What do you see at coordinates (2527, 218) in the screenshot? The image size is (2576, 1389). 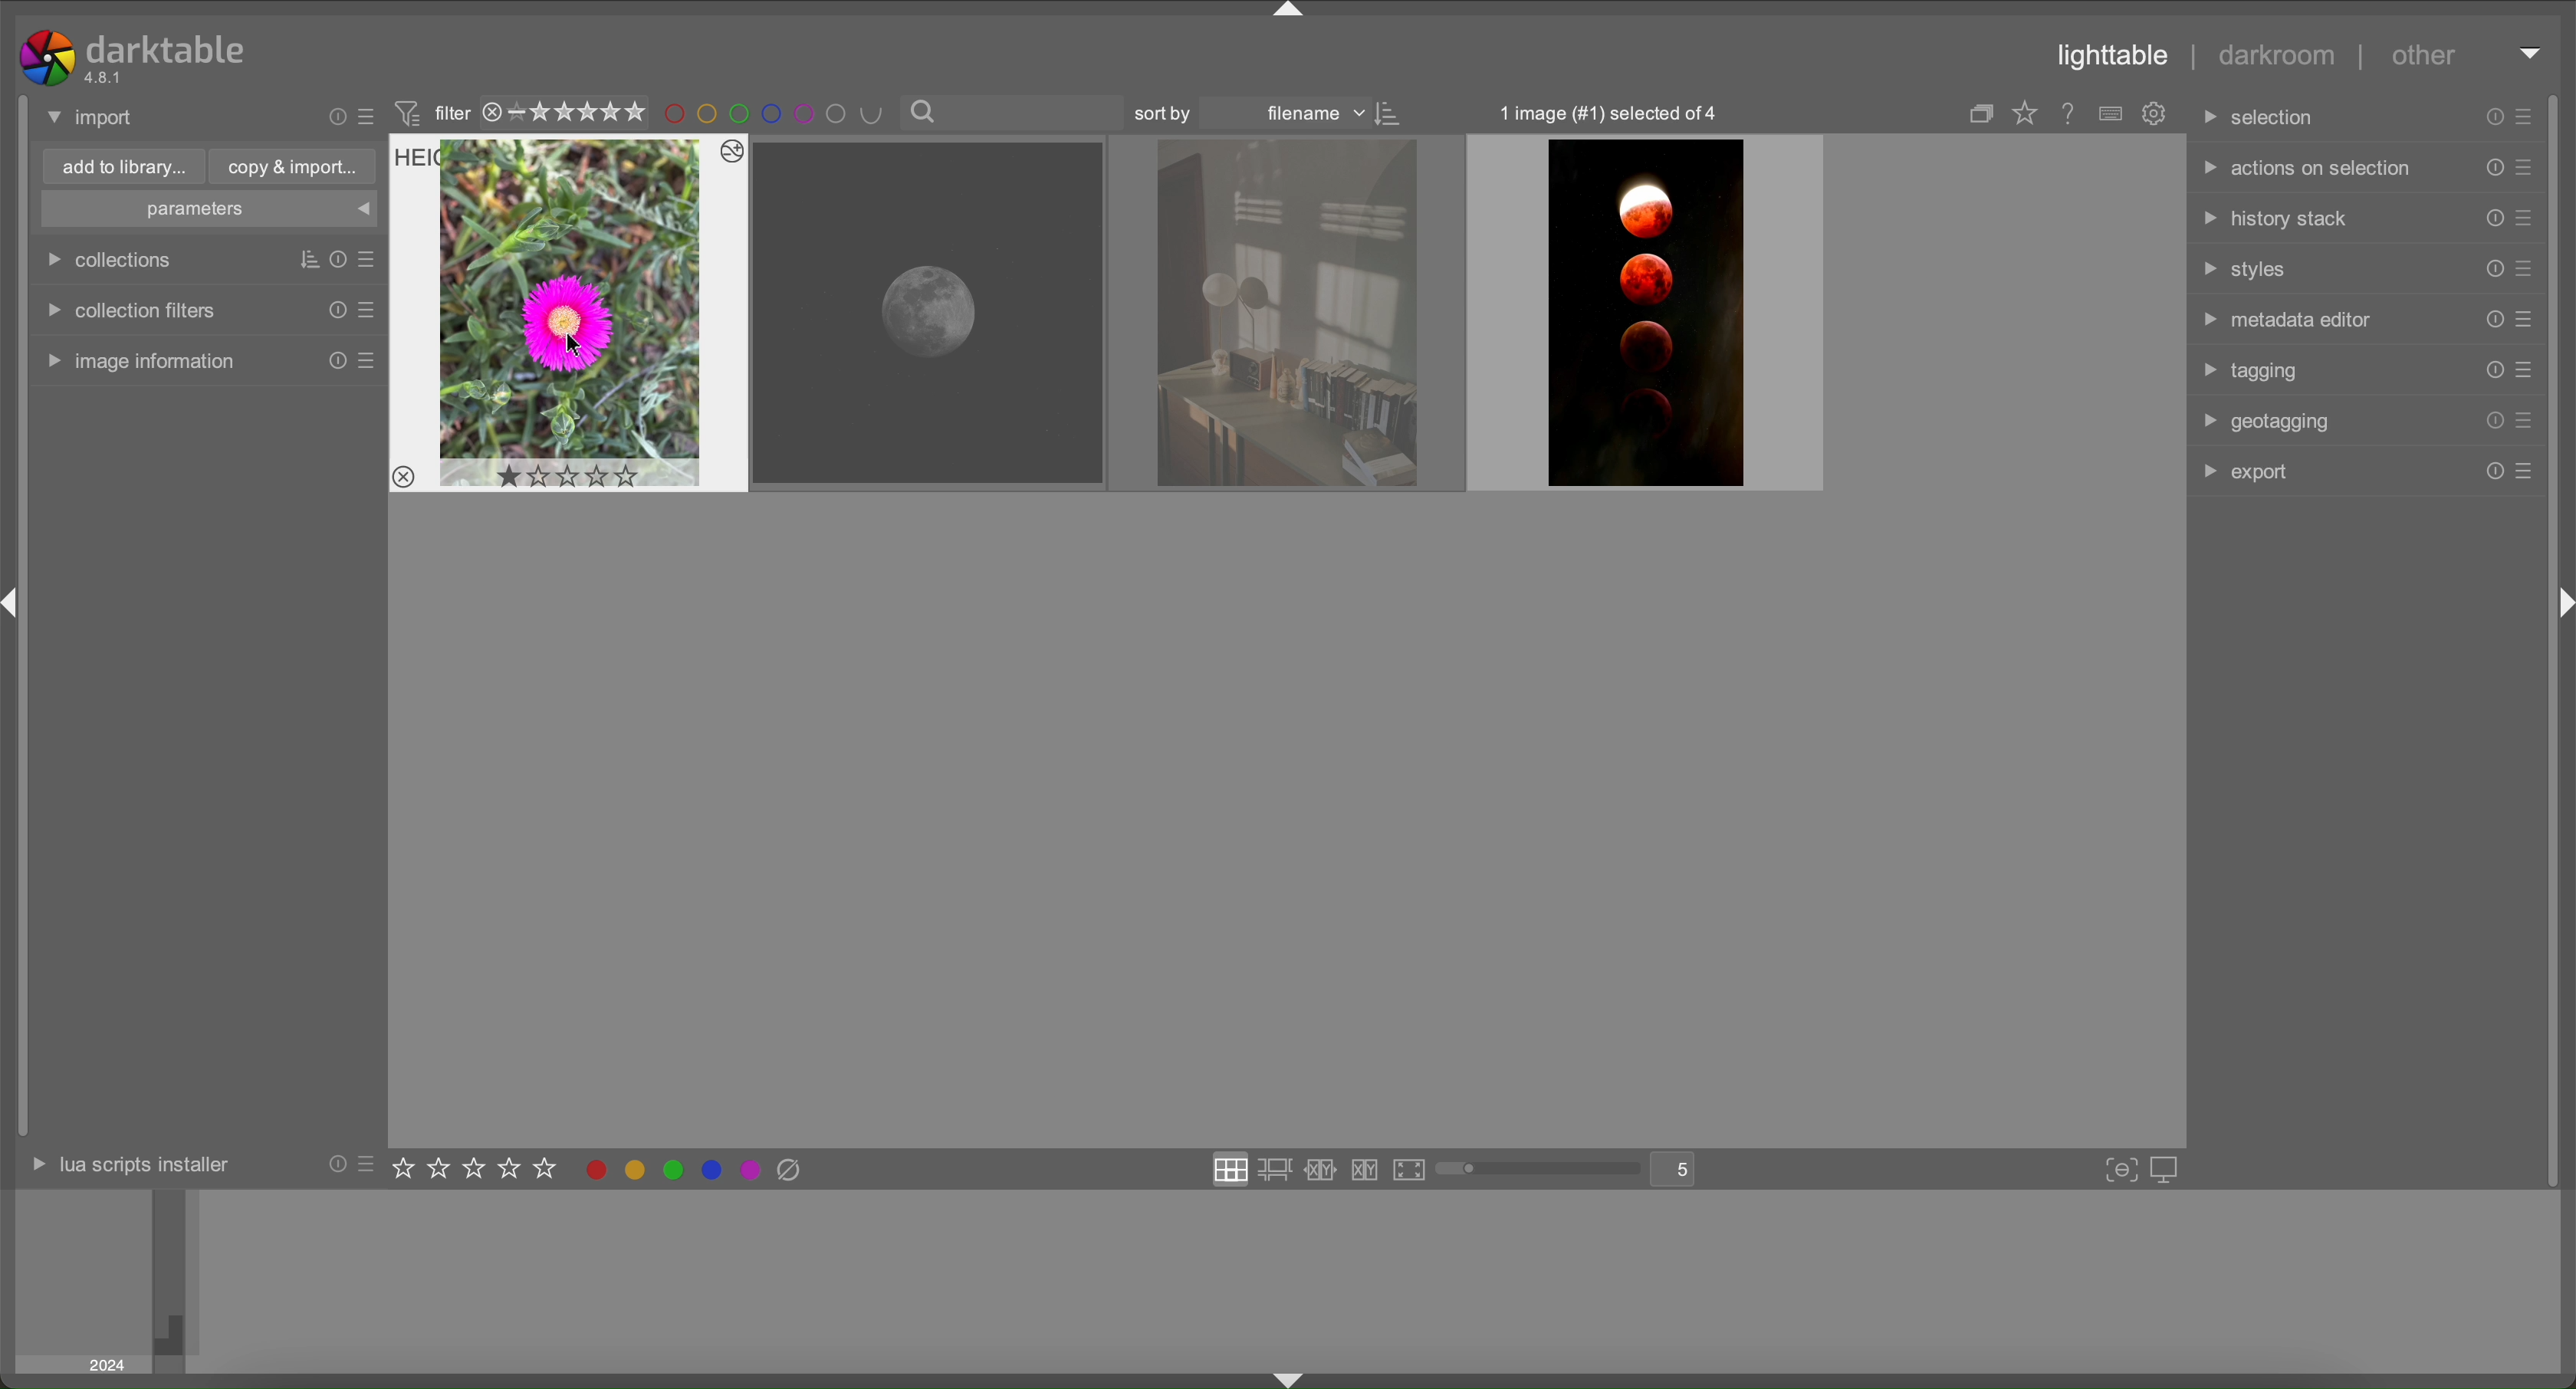 I see `presets` at bounding box center [2527, 218].